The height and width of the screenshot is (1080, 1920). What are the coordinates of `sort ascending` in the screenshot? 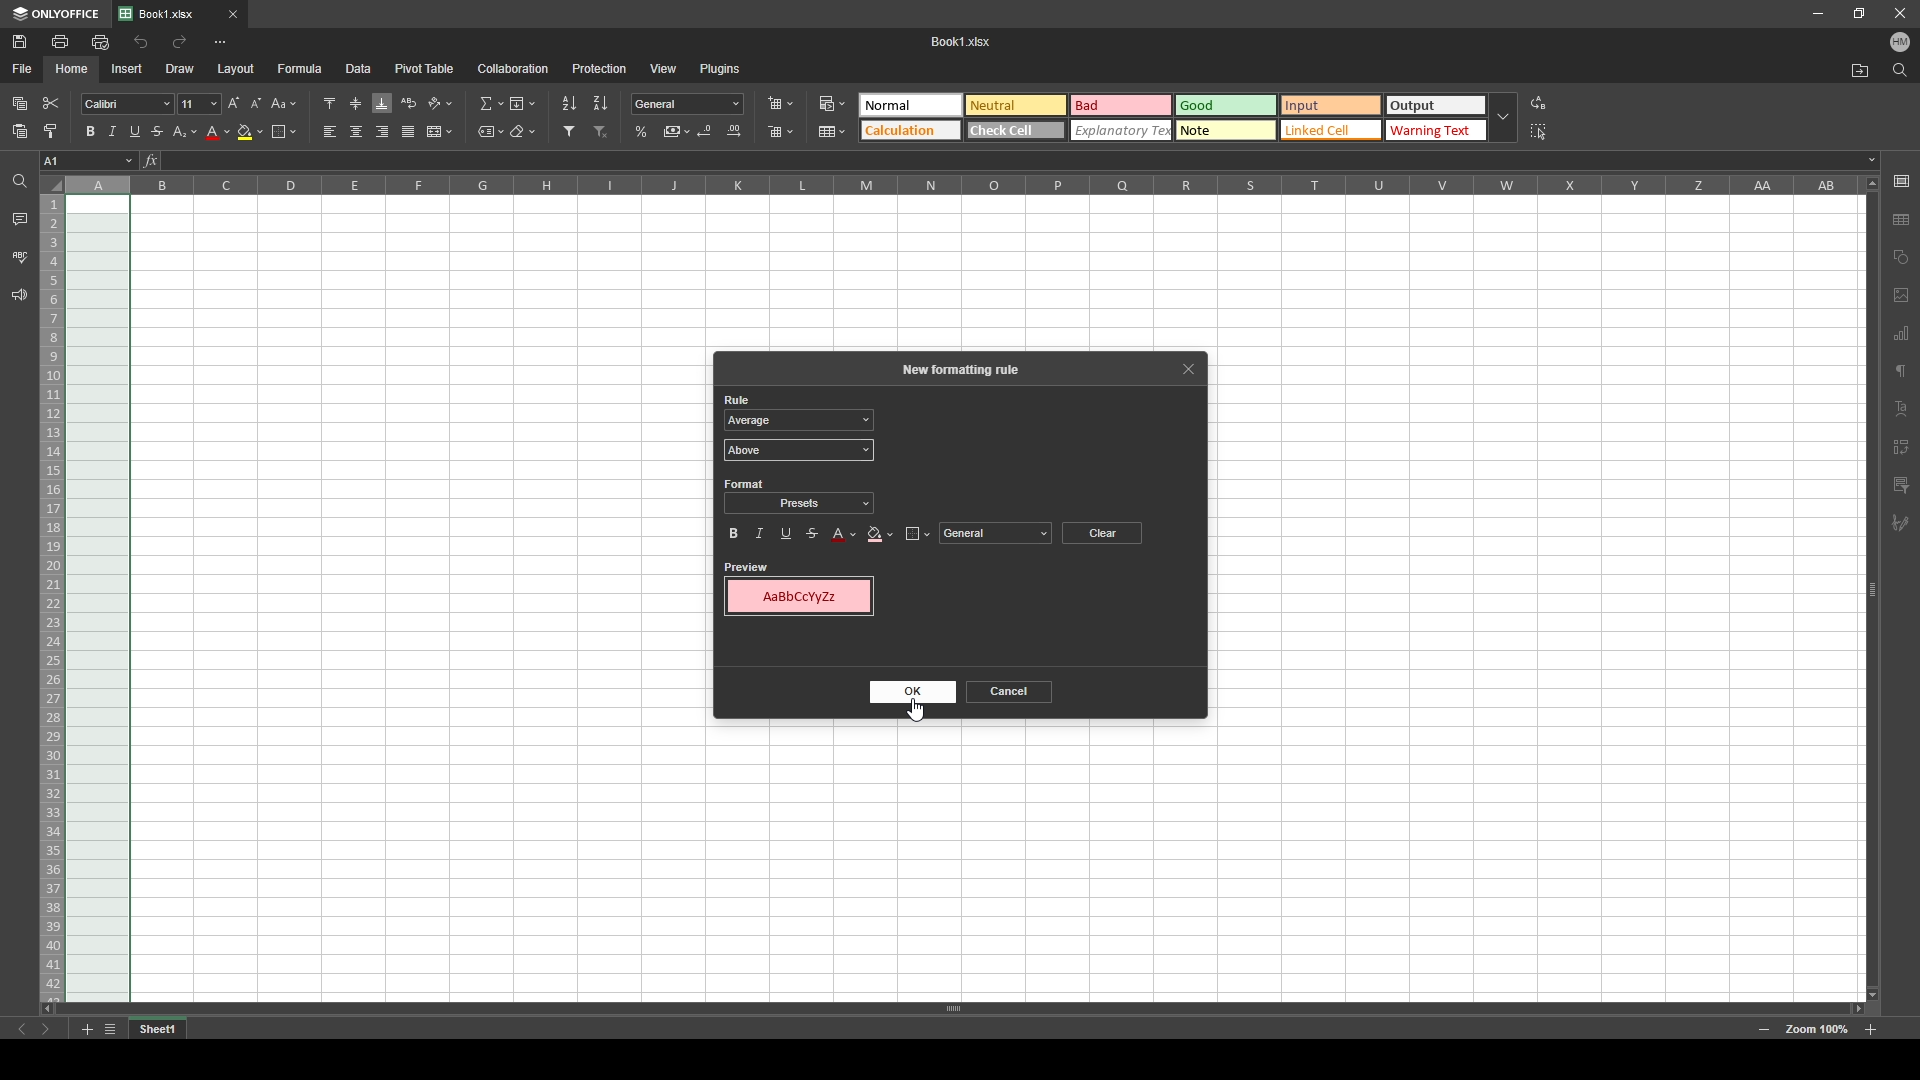 It's located at (569, 103).